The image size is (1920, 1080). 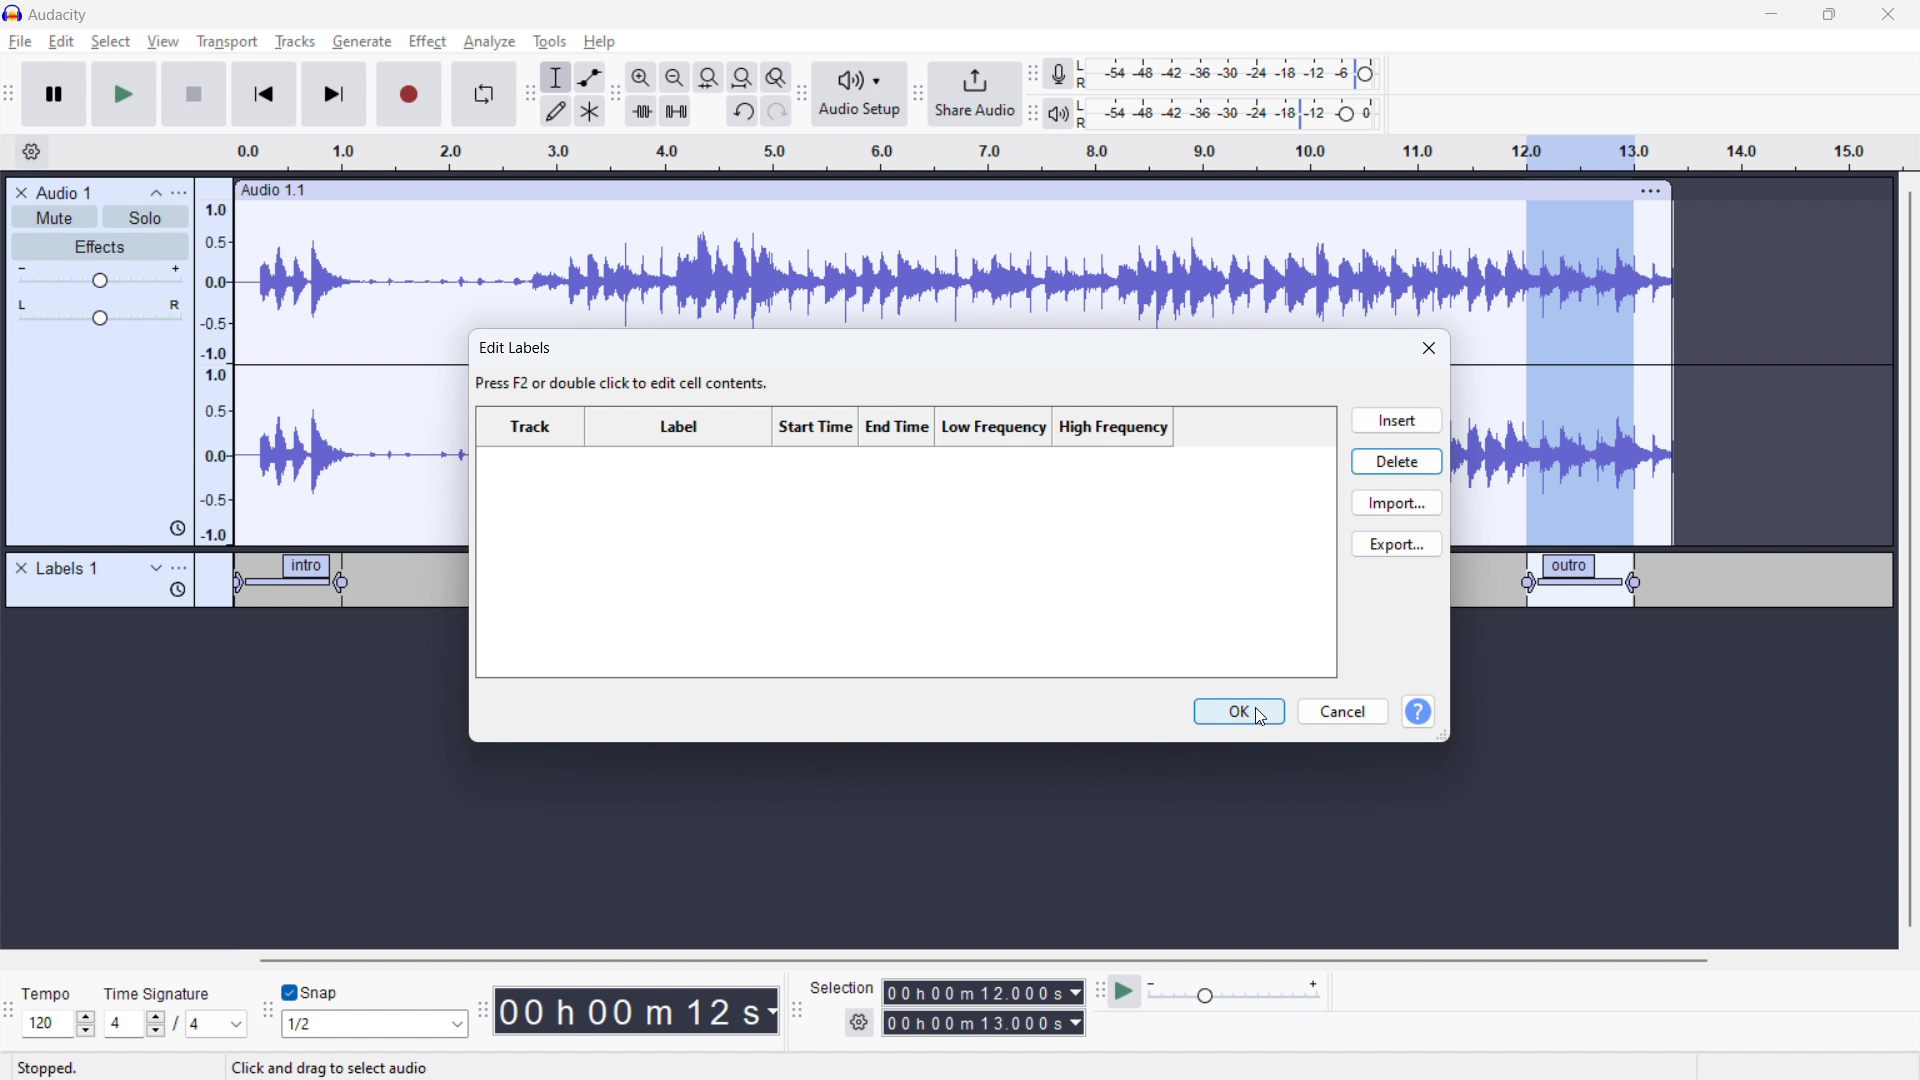 What do you see at coordinates (311, 993) in the screenshot?
I see `toggle snap` at bounding box center [311, 993].